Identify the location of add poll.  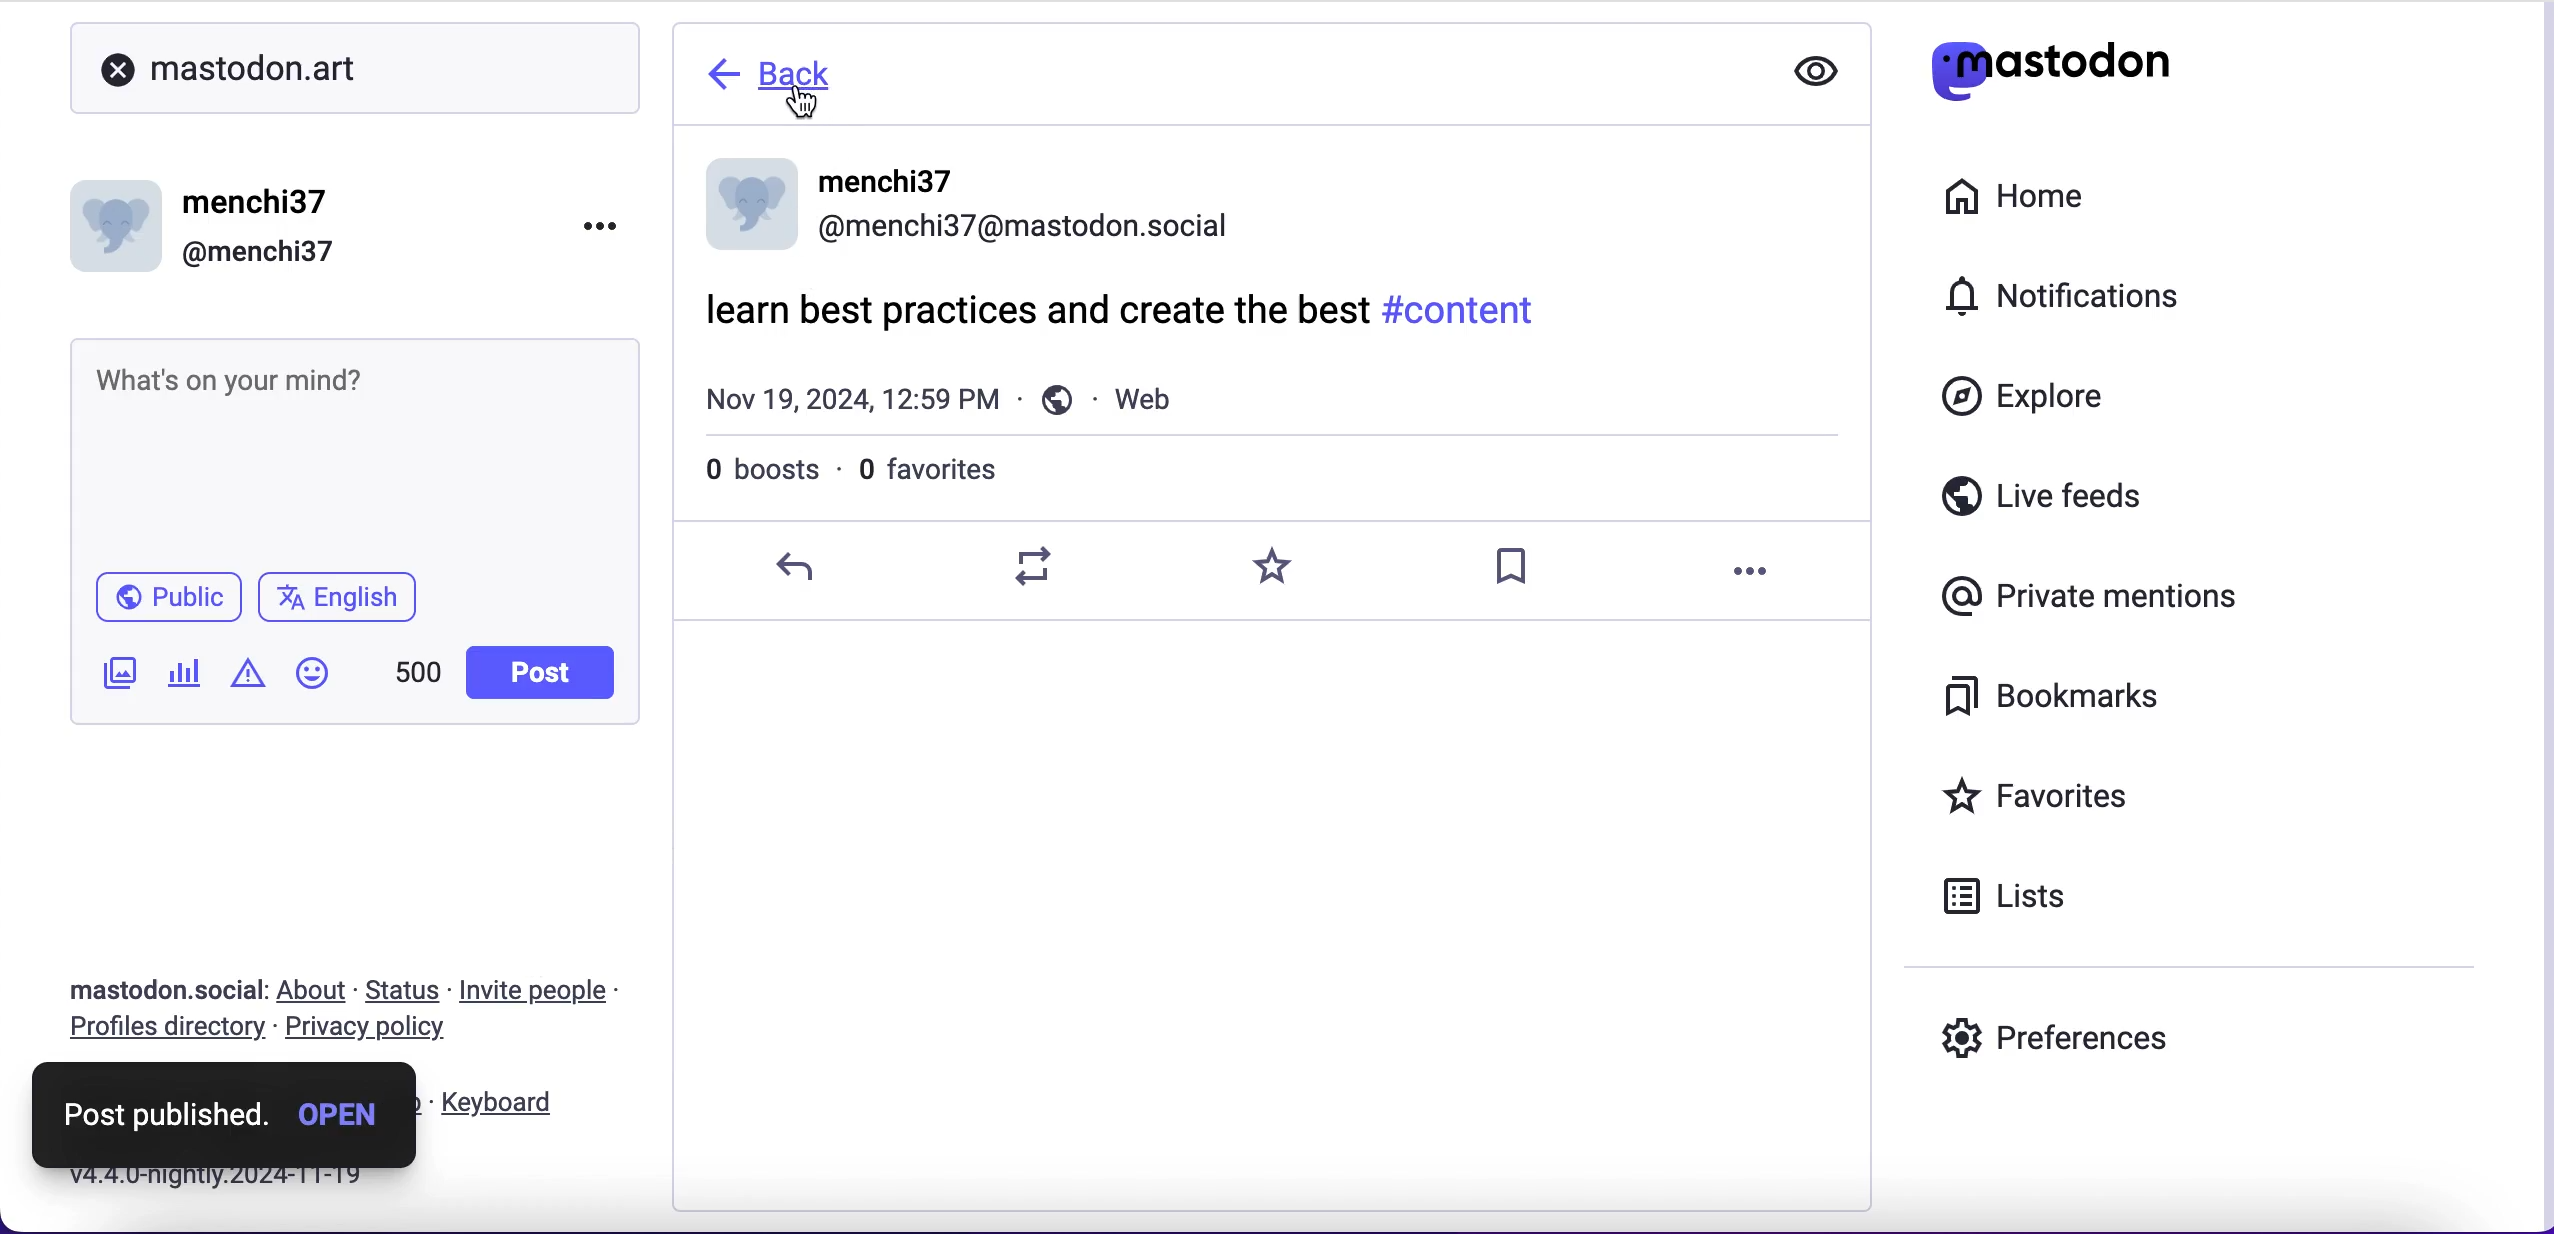
(185, 676).